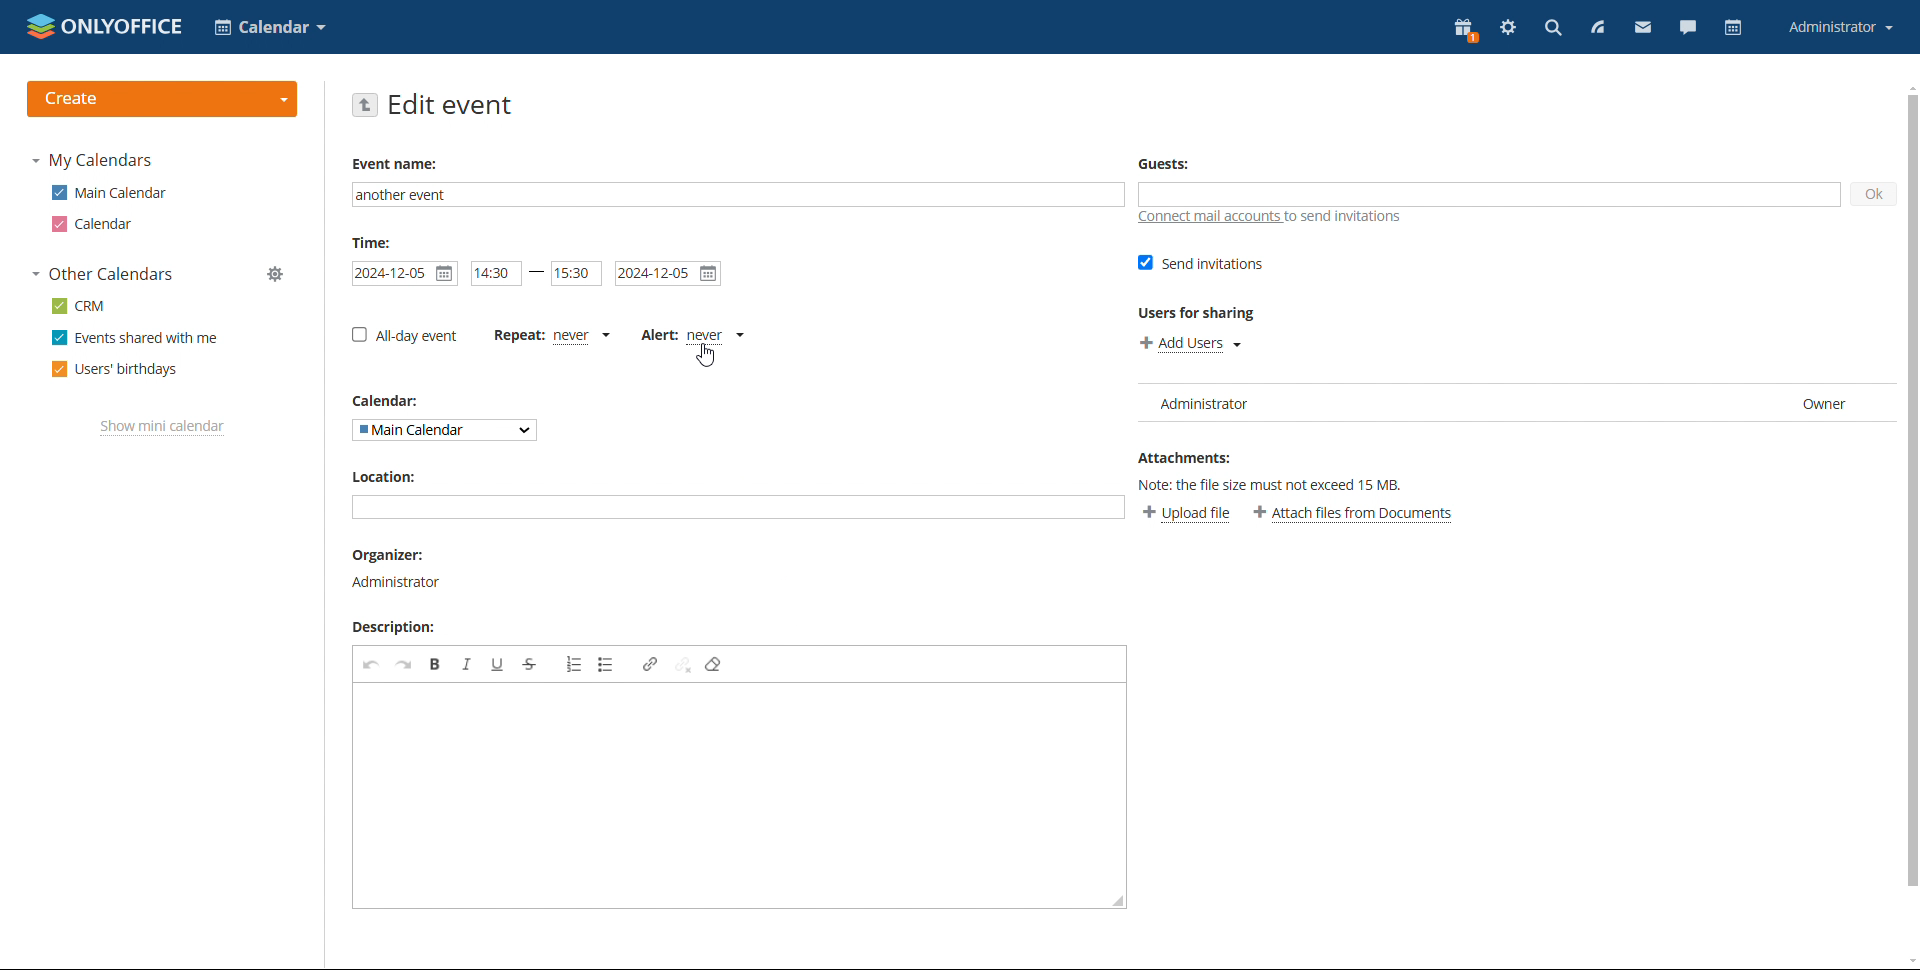 This screenshot has width=1920, height=970. Describe the element at coordinates (1877, 195) in the screenshot. I see `ok` at that location.